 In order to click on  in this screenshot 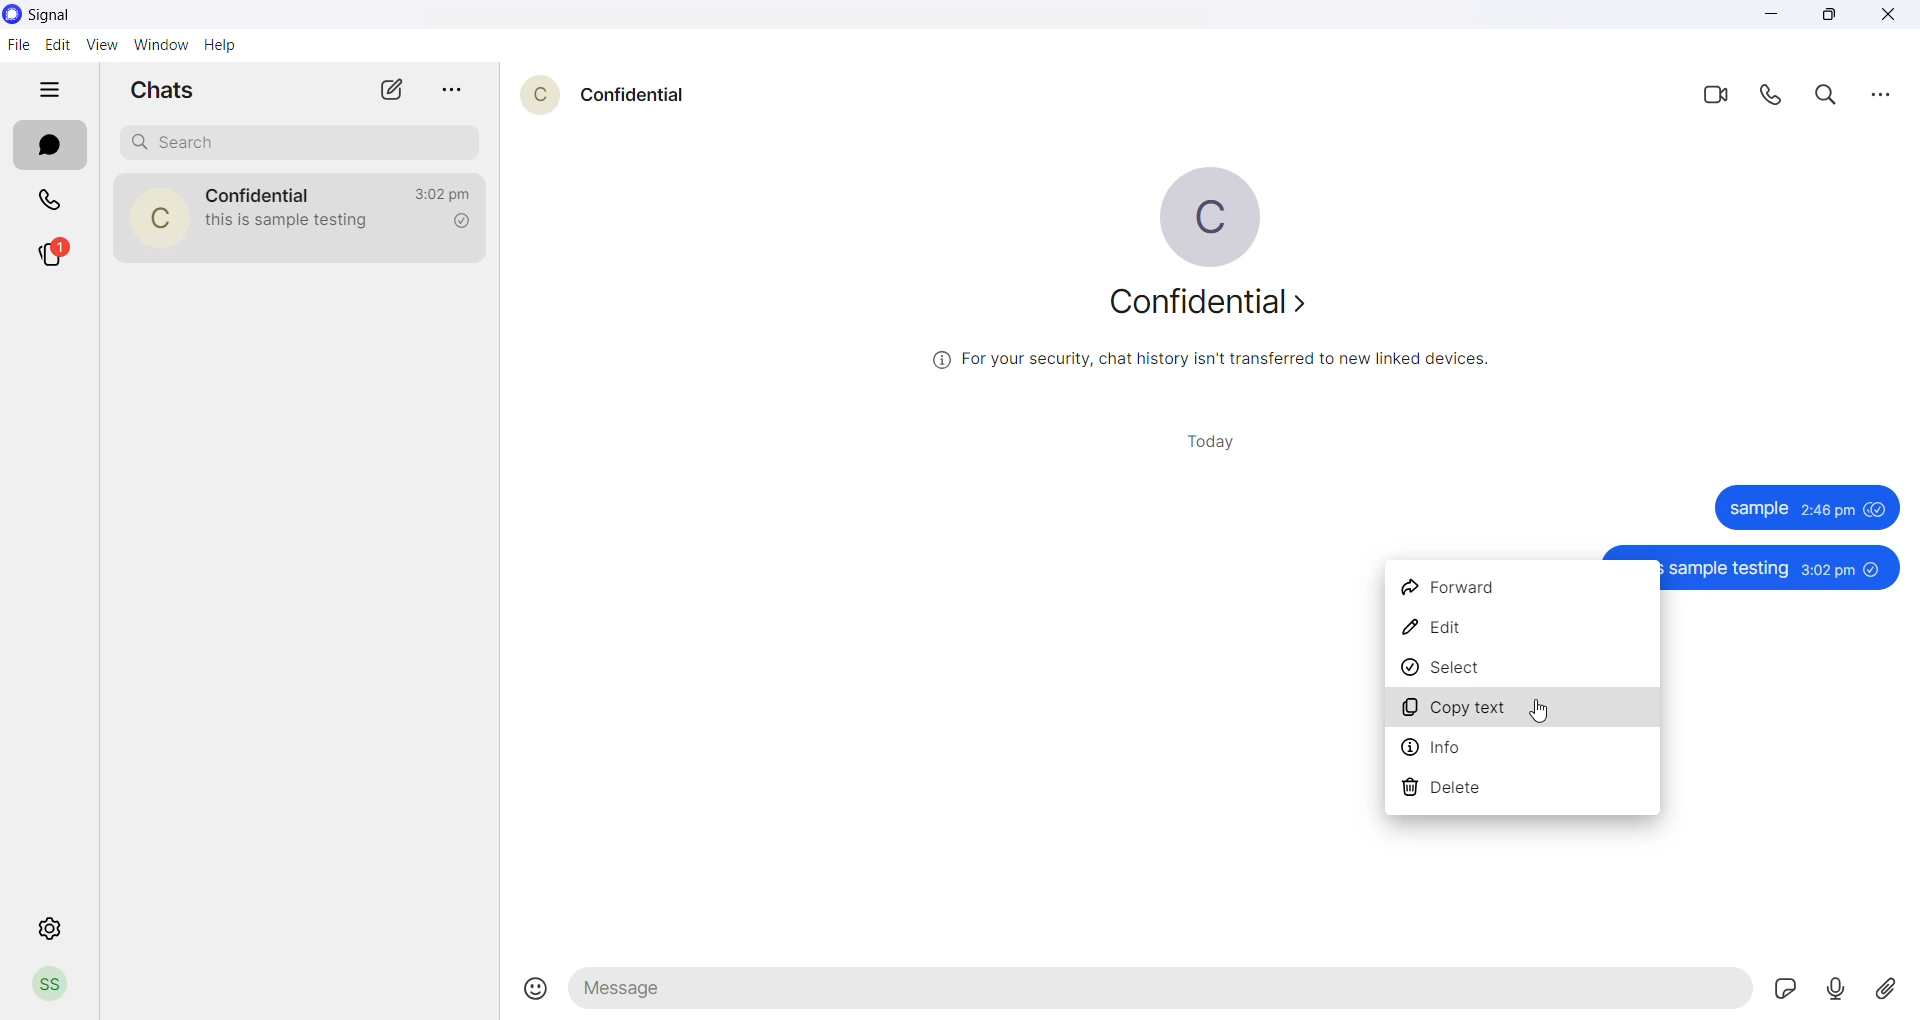, I will do `click(1782, 567)`.